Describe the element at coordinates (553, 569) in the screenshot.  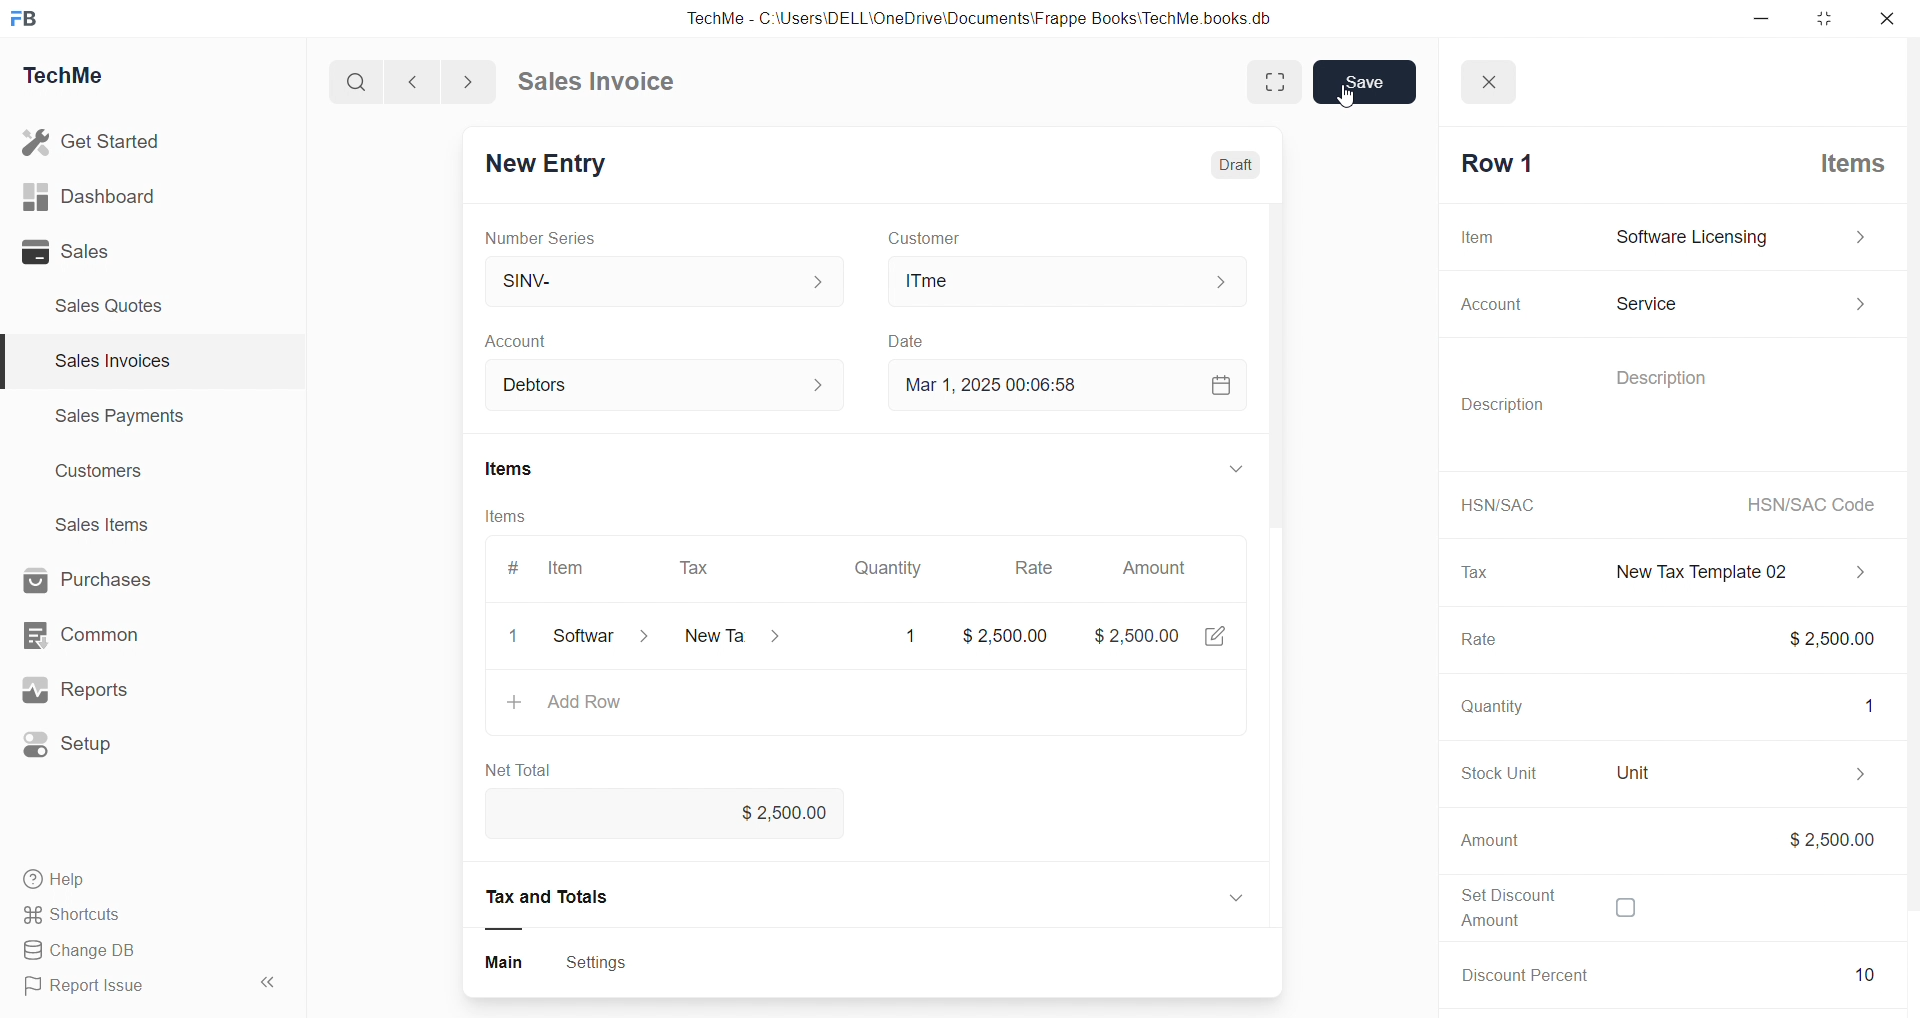
I see `# Item` at that location.